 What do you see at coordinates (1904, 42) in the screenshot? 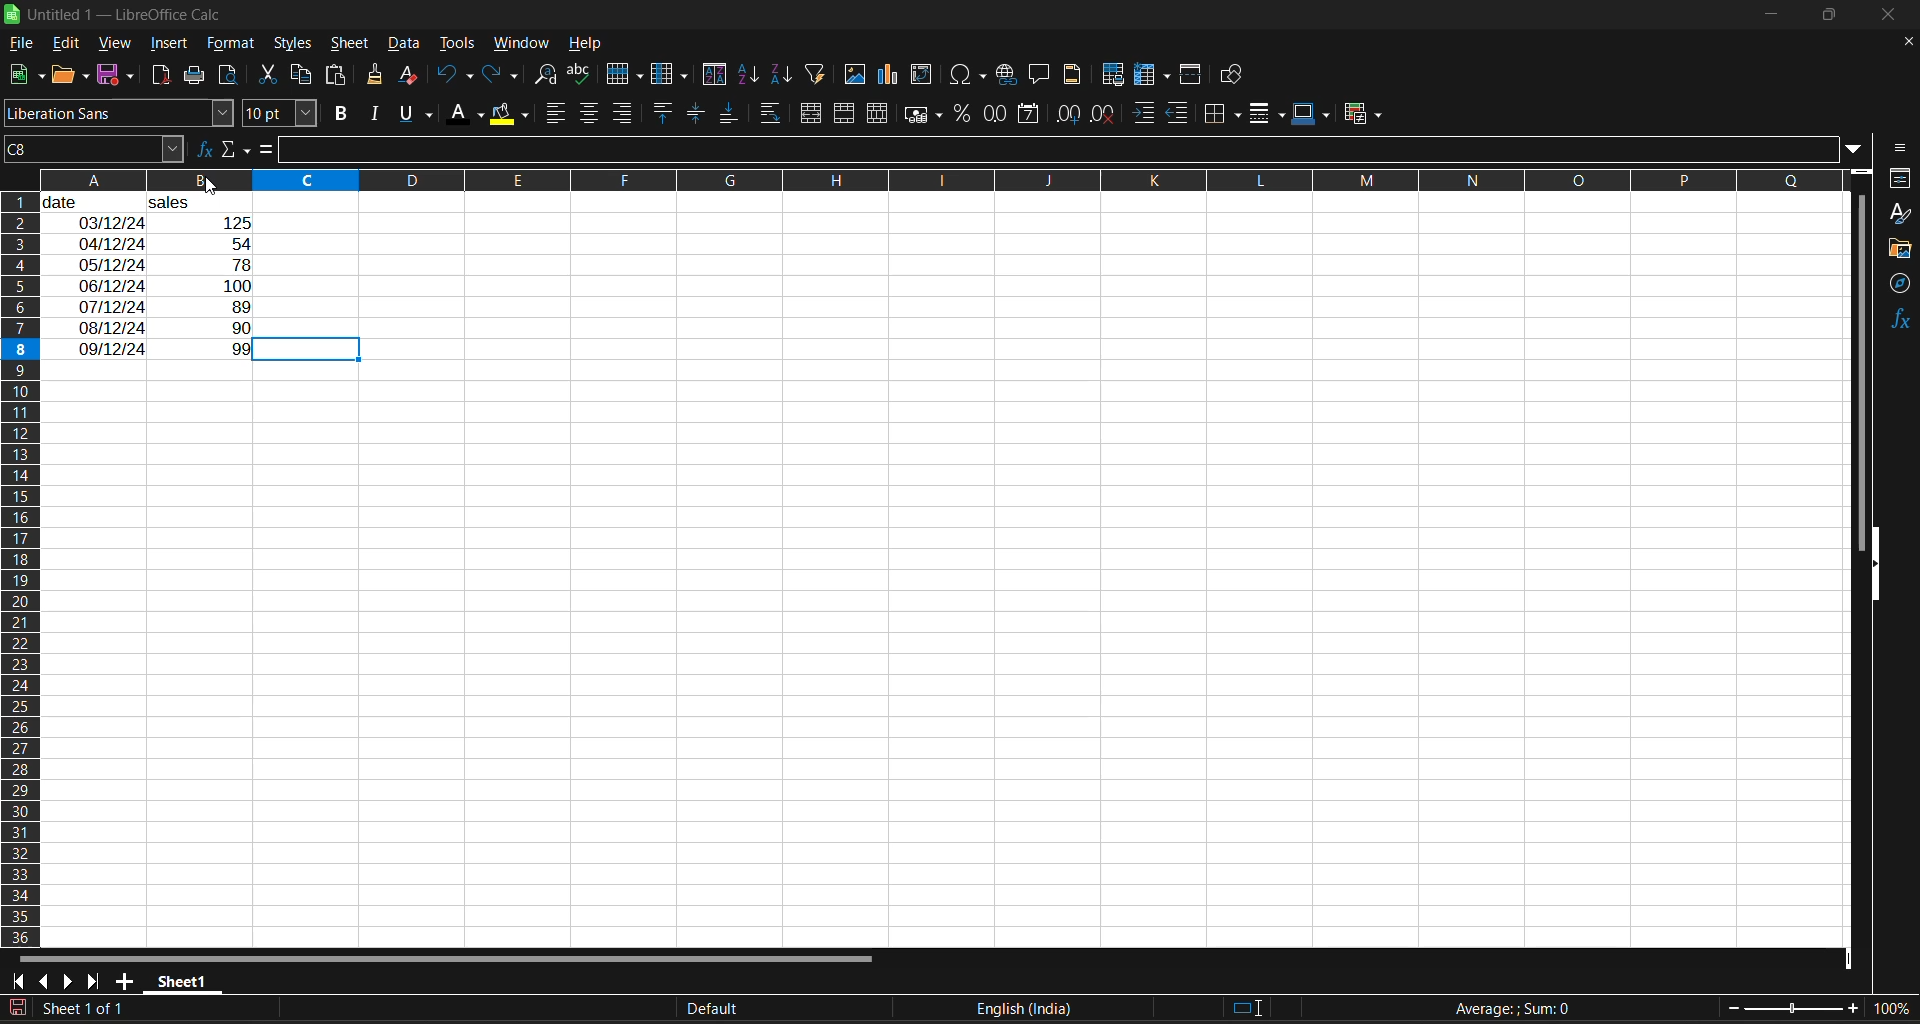
I see `close document` at bounding box center [1904, 42].